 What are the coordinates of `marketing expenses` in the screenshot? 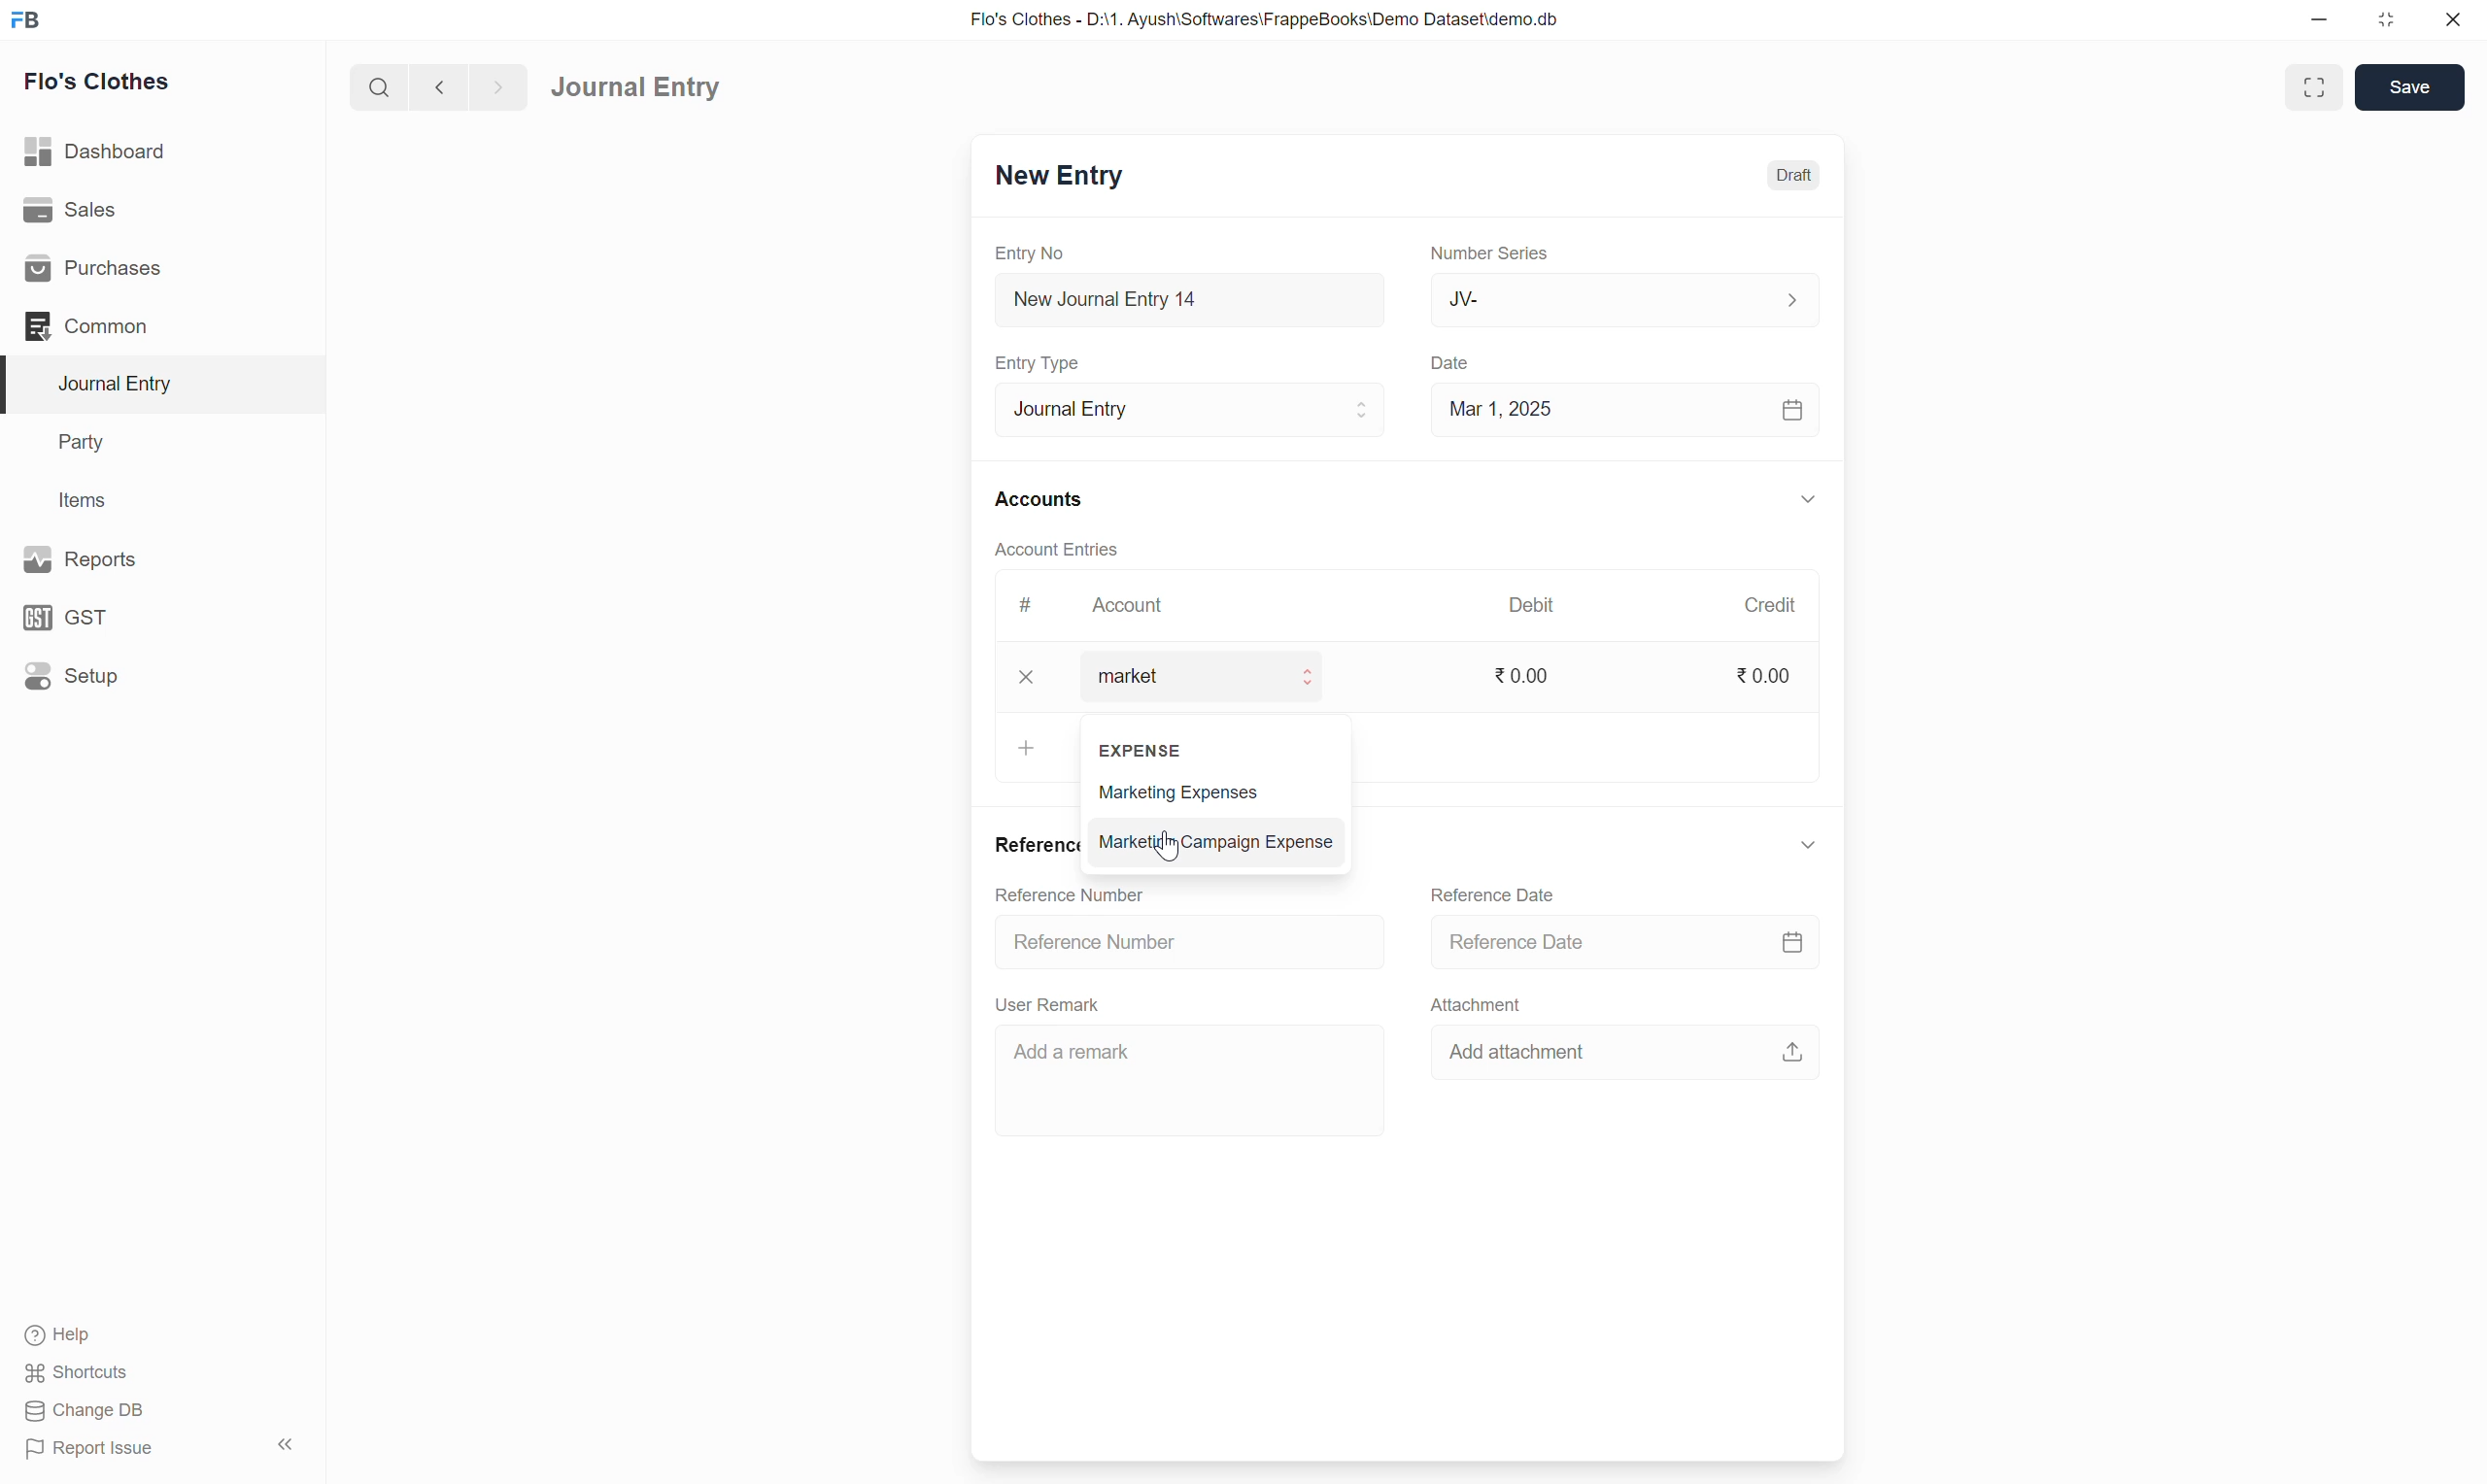 It's located at (1214, 795).